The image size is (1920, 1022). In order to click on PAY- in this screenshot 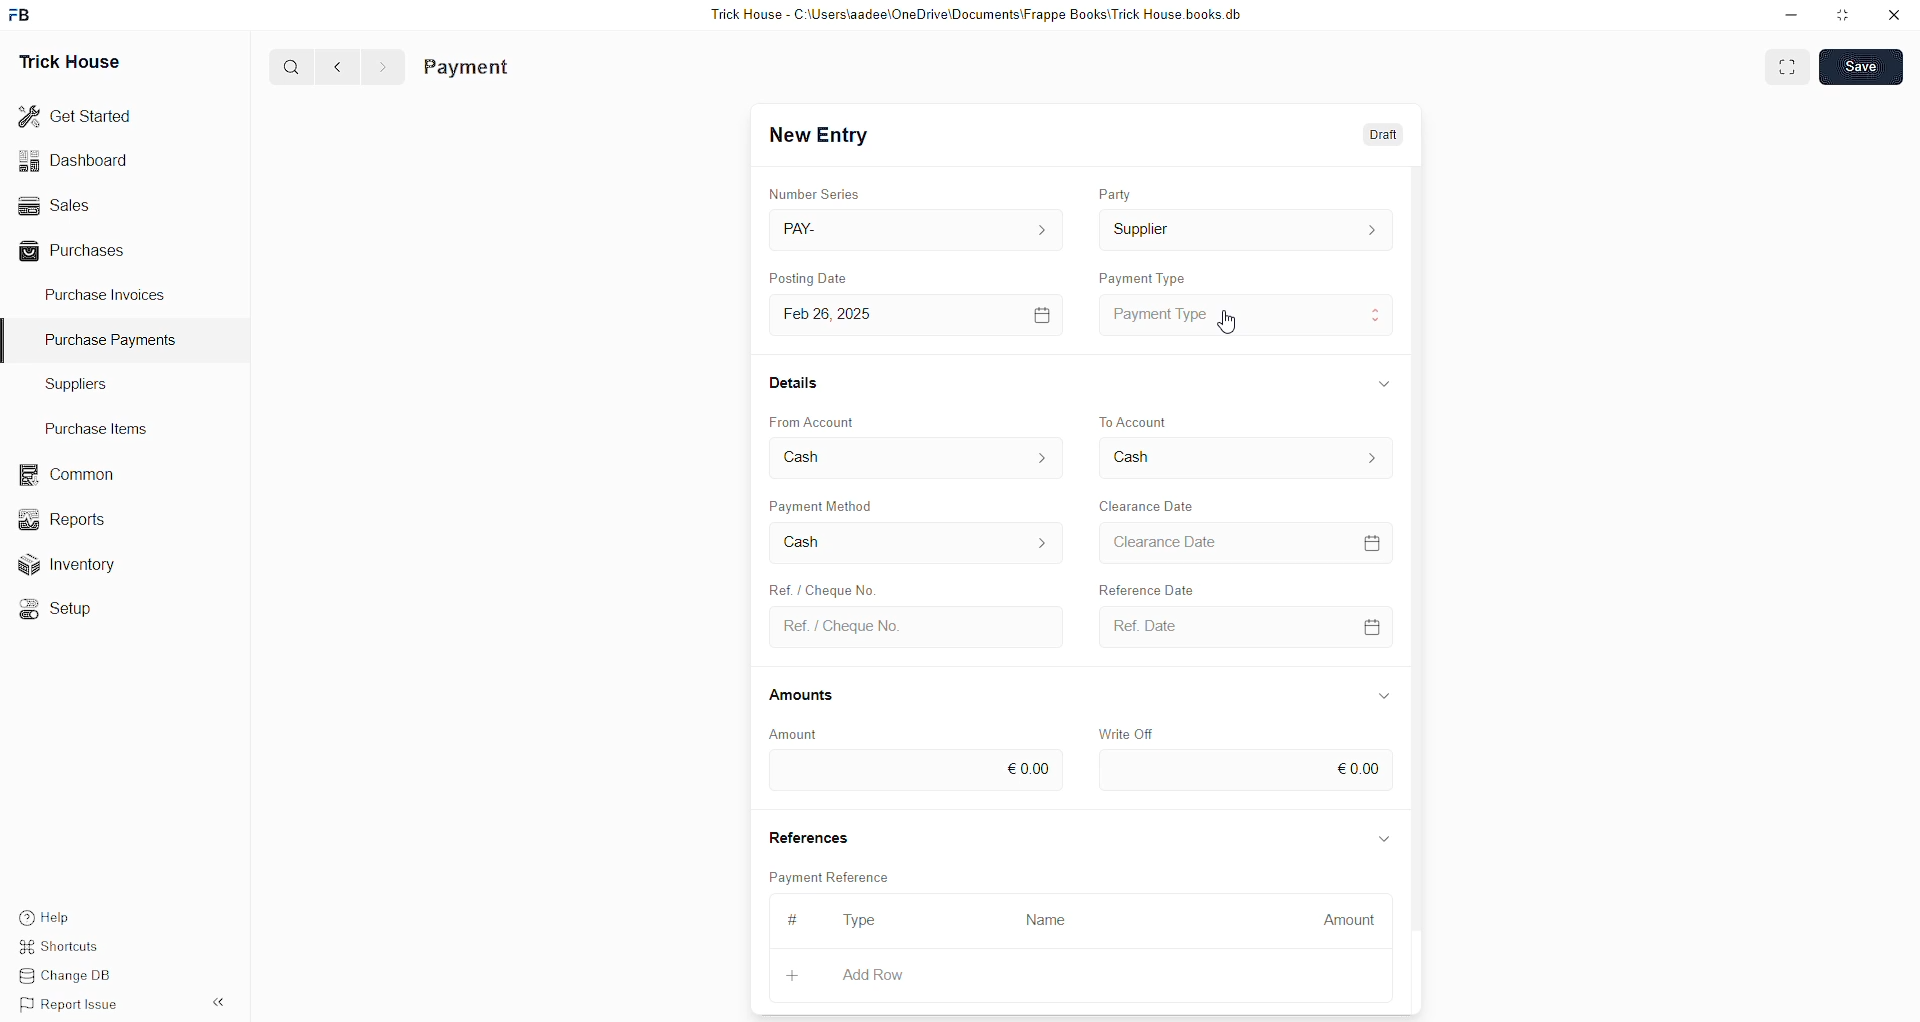, I will do `click(914, 227)`.